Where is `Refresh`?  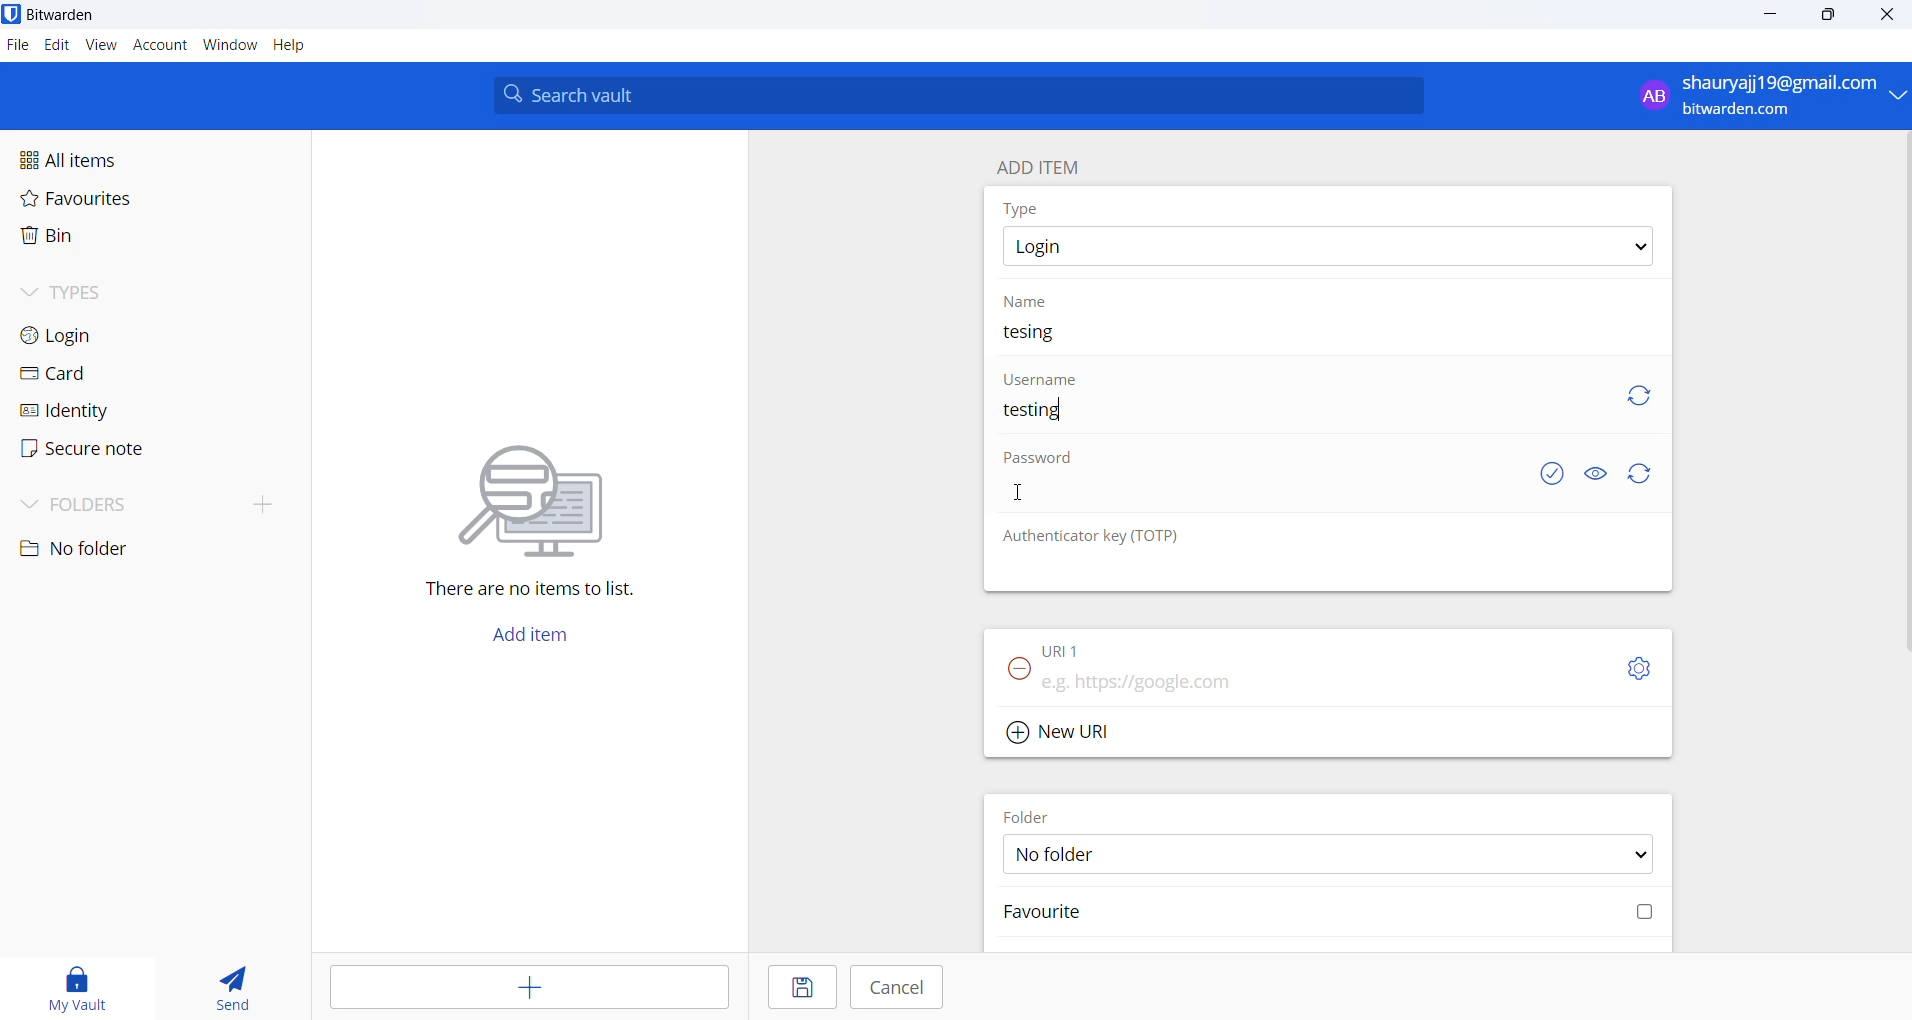
Refresh is located at coordinates (1650, 474).